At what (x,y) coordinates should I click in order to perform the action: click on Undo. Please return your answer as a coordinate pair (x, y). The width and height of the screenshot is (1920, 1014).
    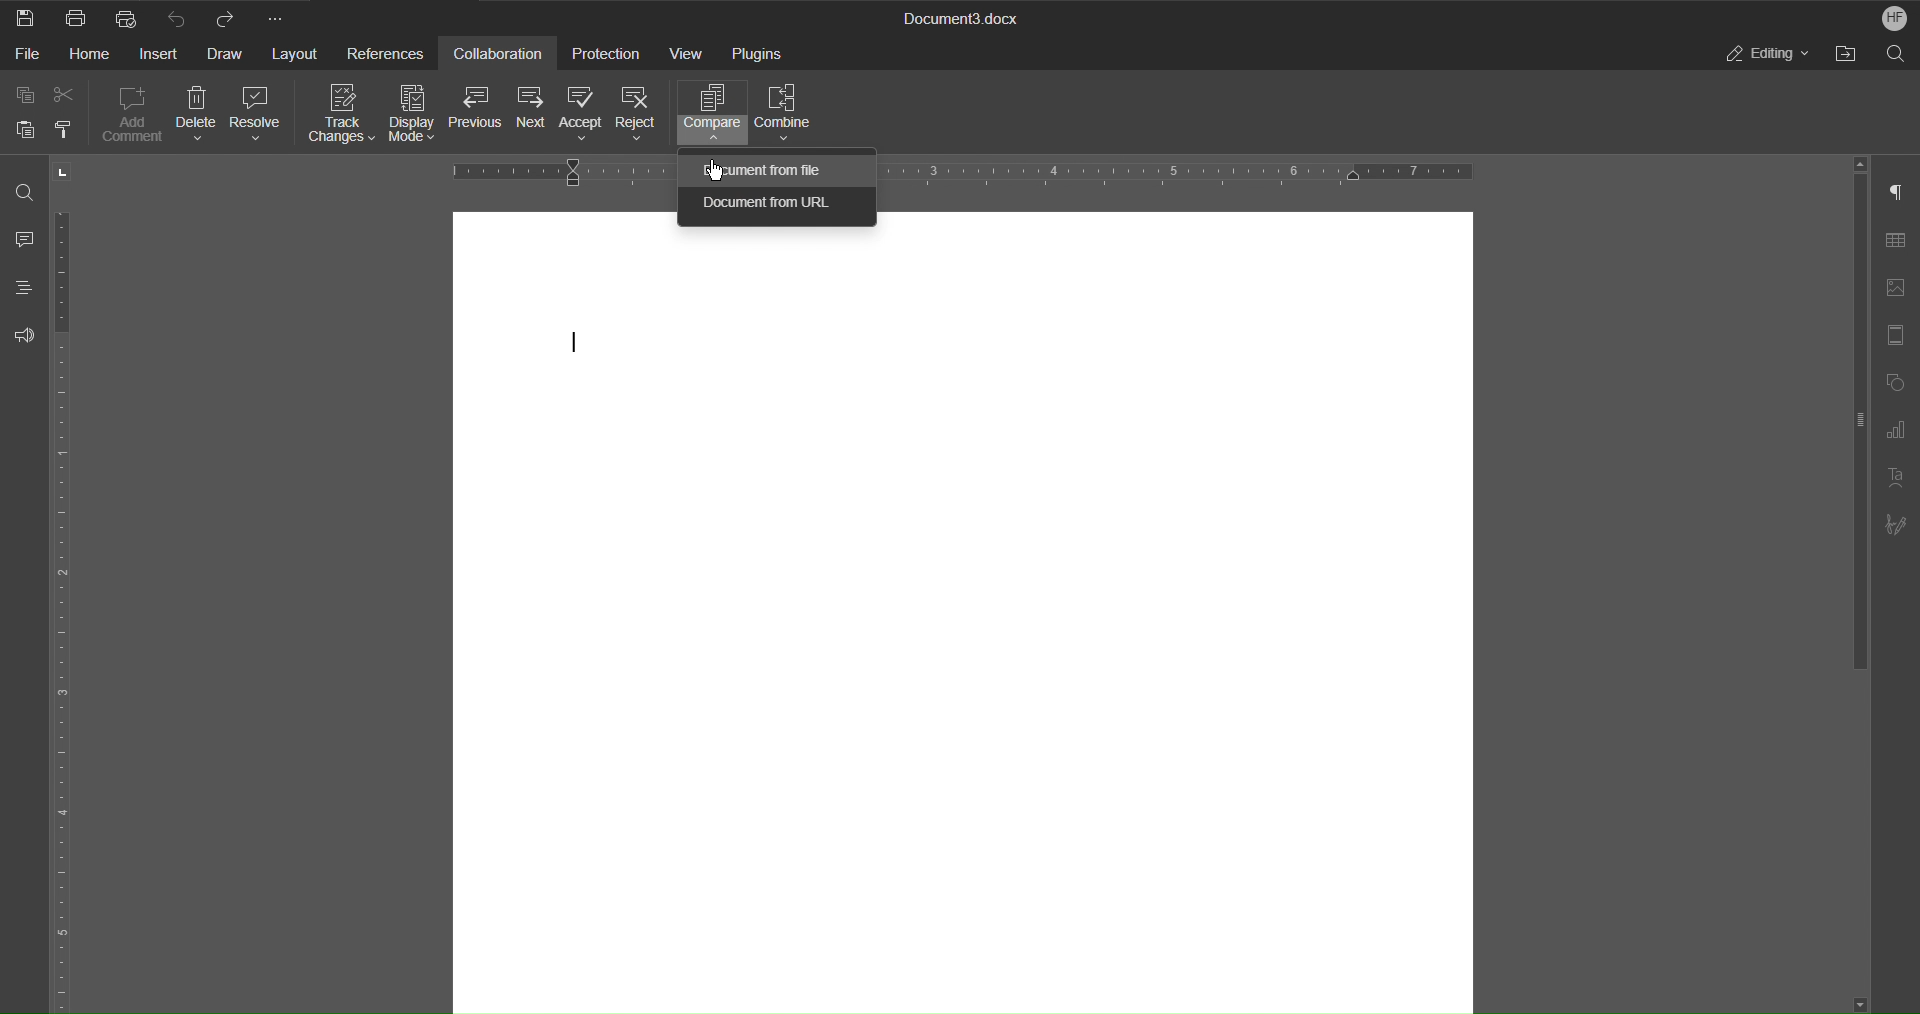
    Looking at the image, I should click on (180, 18).